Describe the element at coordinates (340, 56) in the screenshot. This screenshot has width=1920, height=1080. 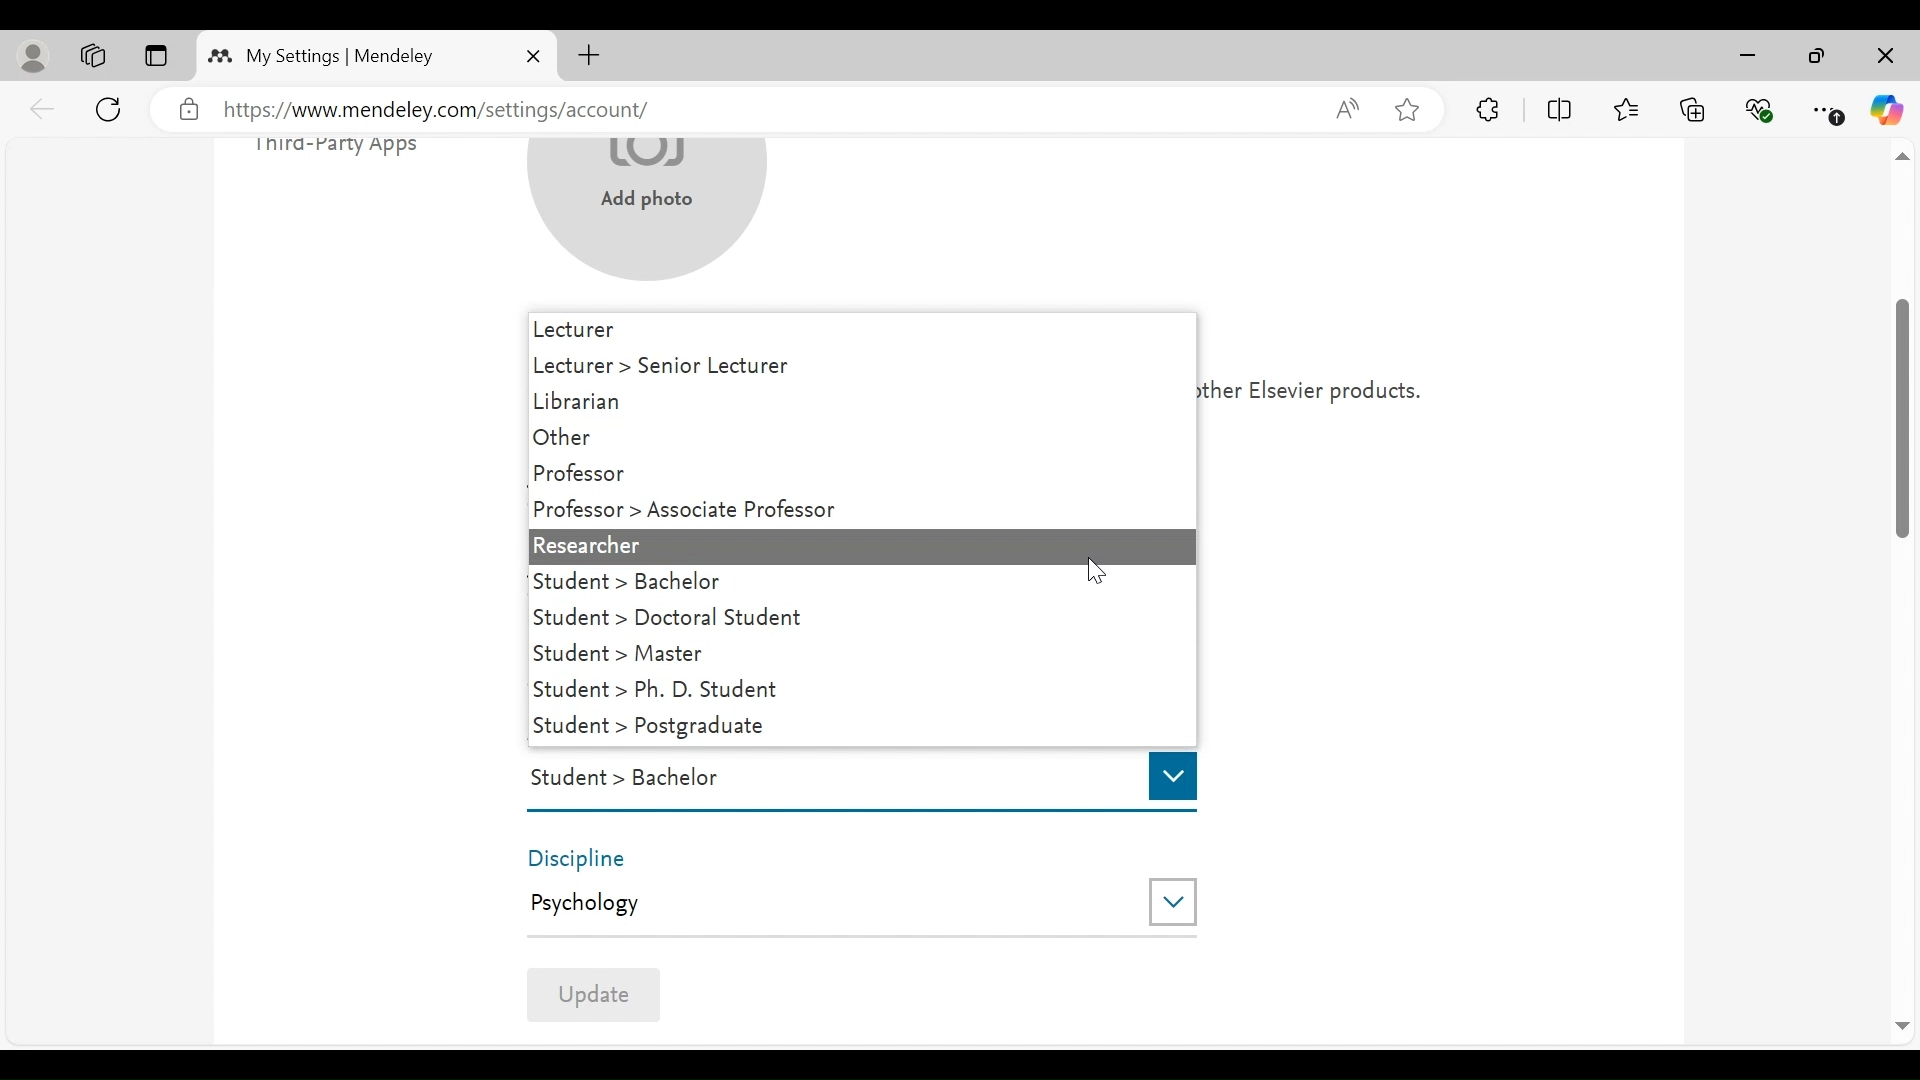
I see `My Settings | Mendeley` at that location.